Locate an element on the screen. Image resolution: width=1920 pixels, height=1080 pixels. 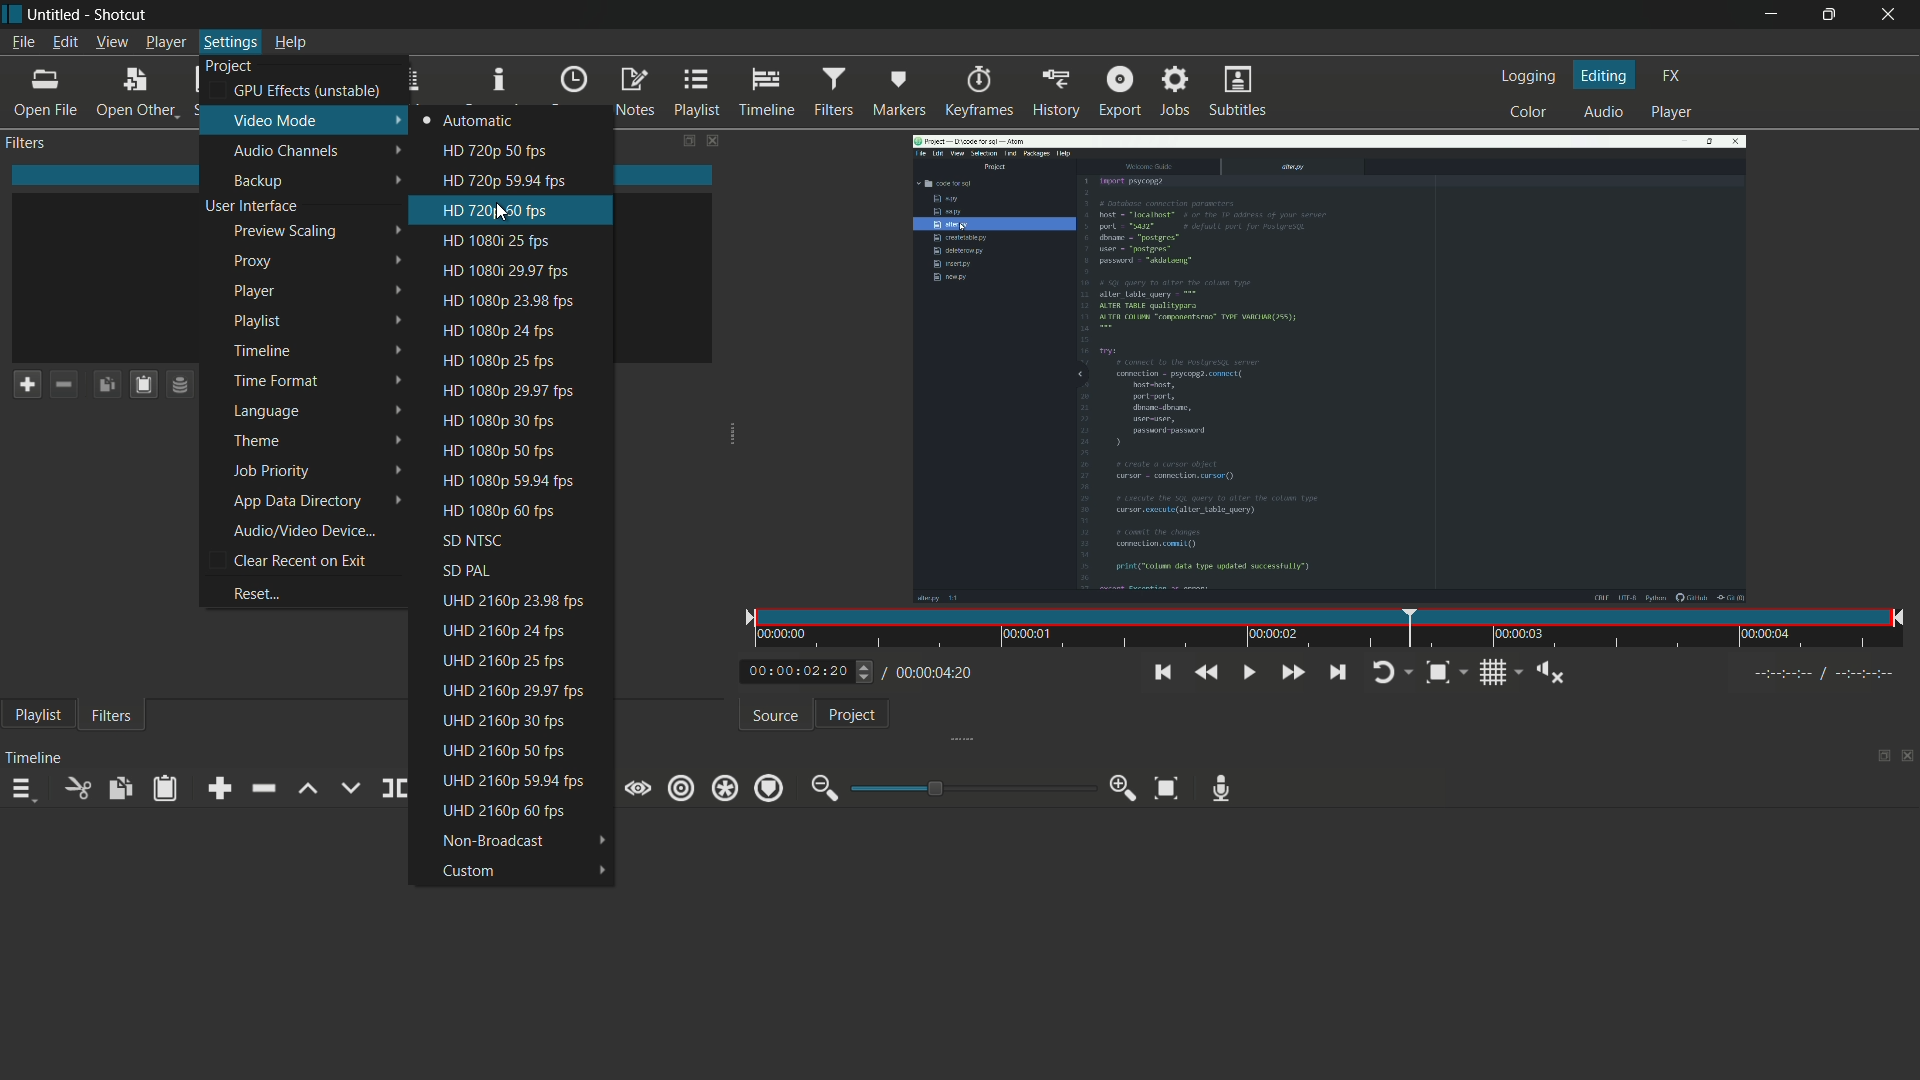
markers is located at coordinates (900, 93).